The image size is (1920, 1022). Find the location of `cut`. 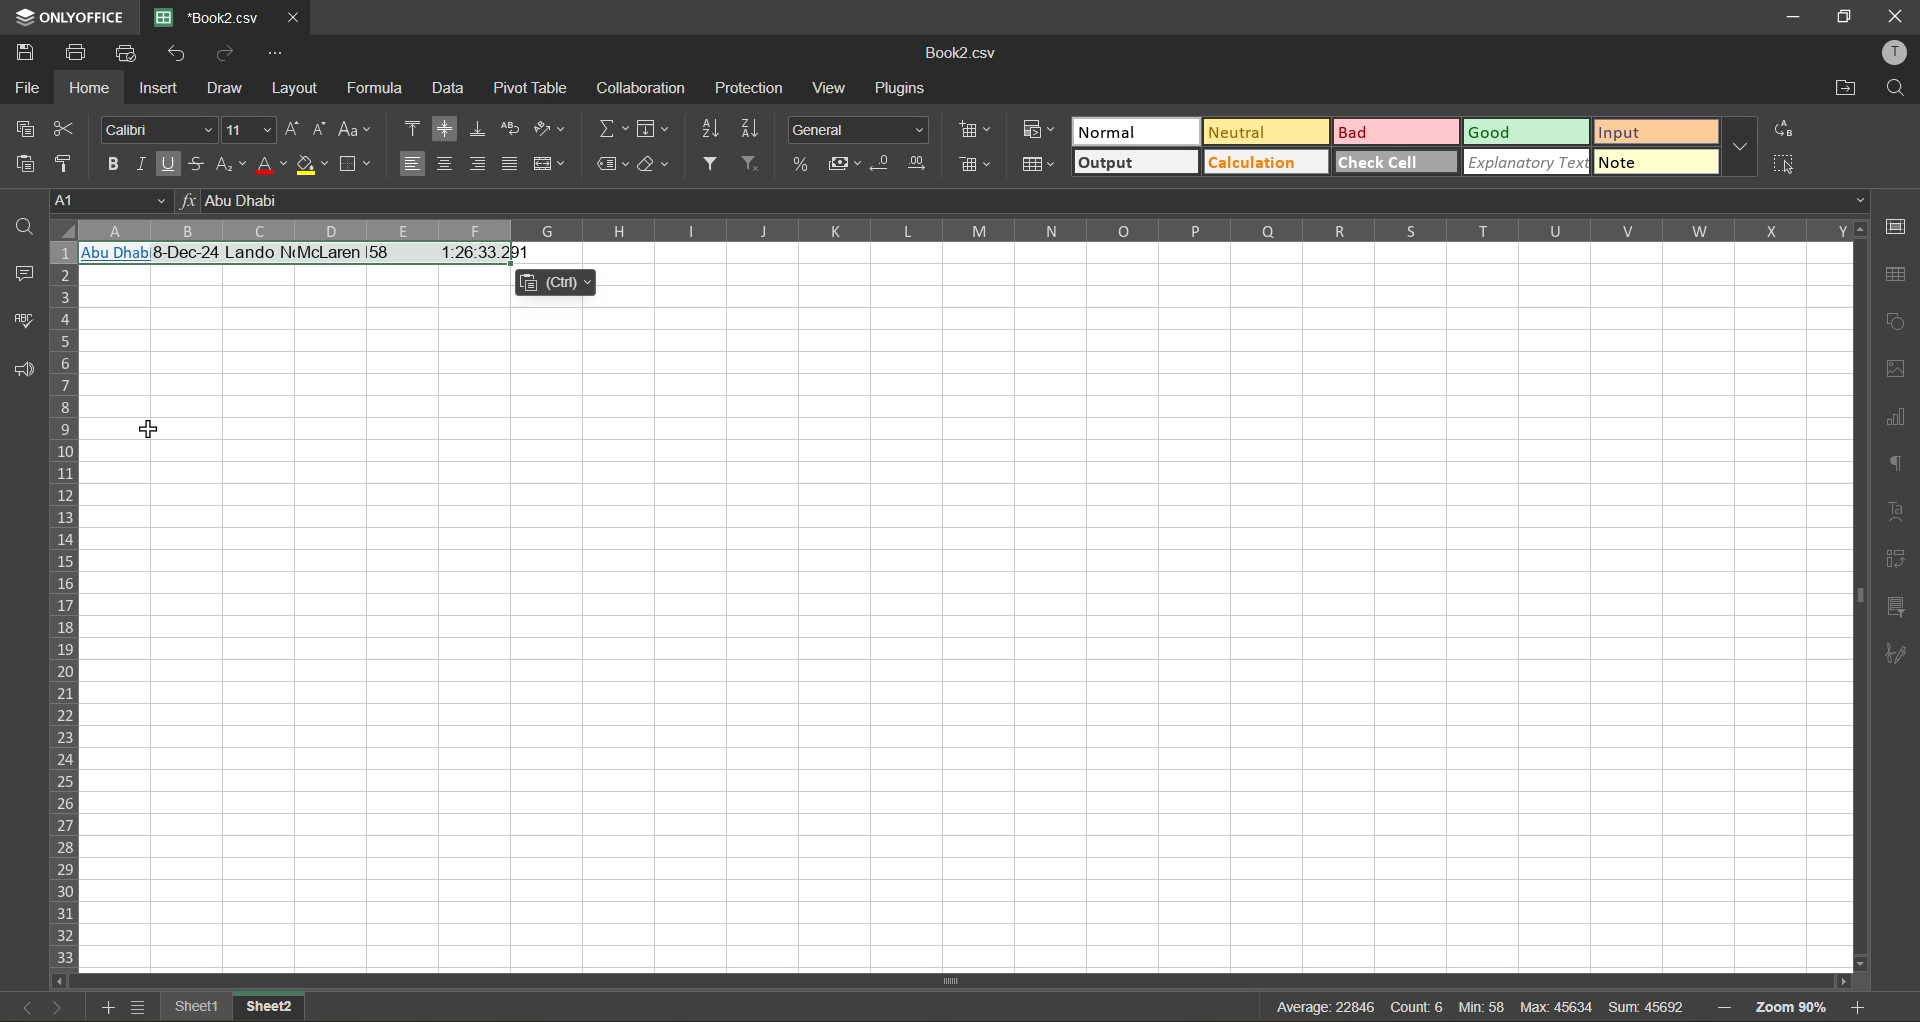

cut is located at coordinates (72, 128).